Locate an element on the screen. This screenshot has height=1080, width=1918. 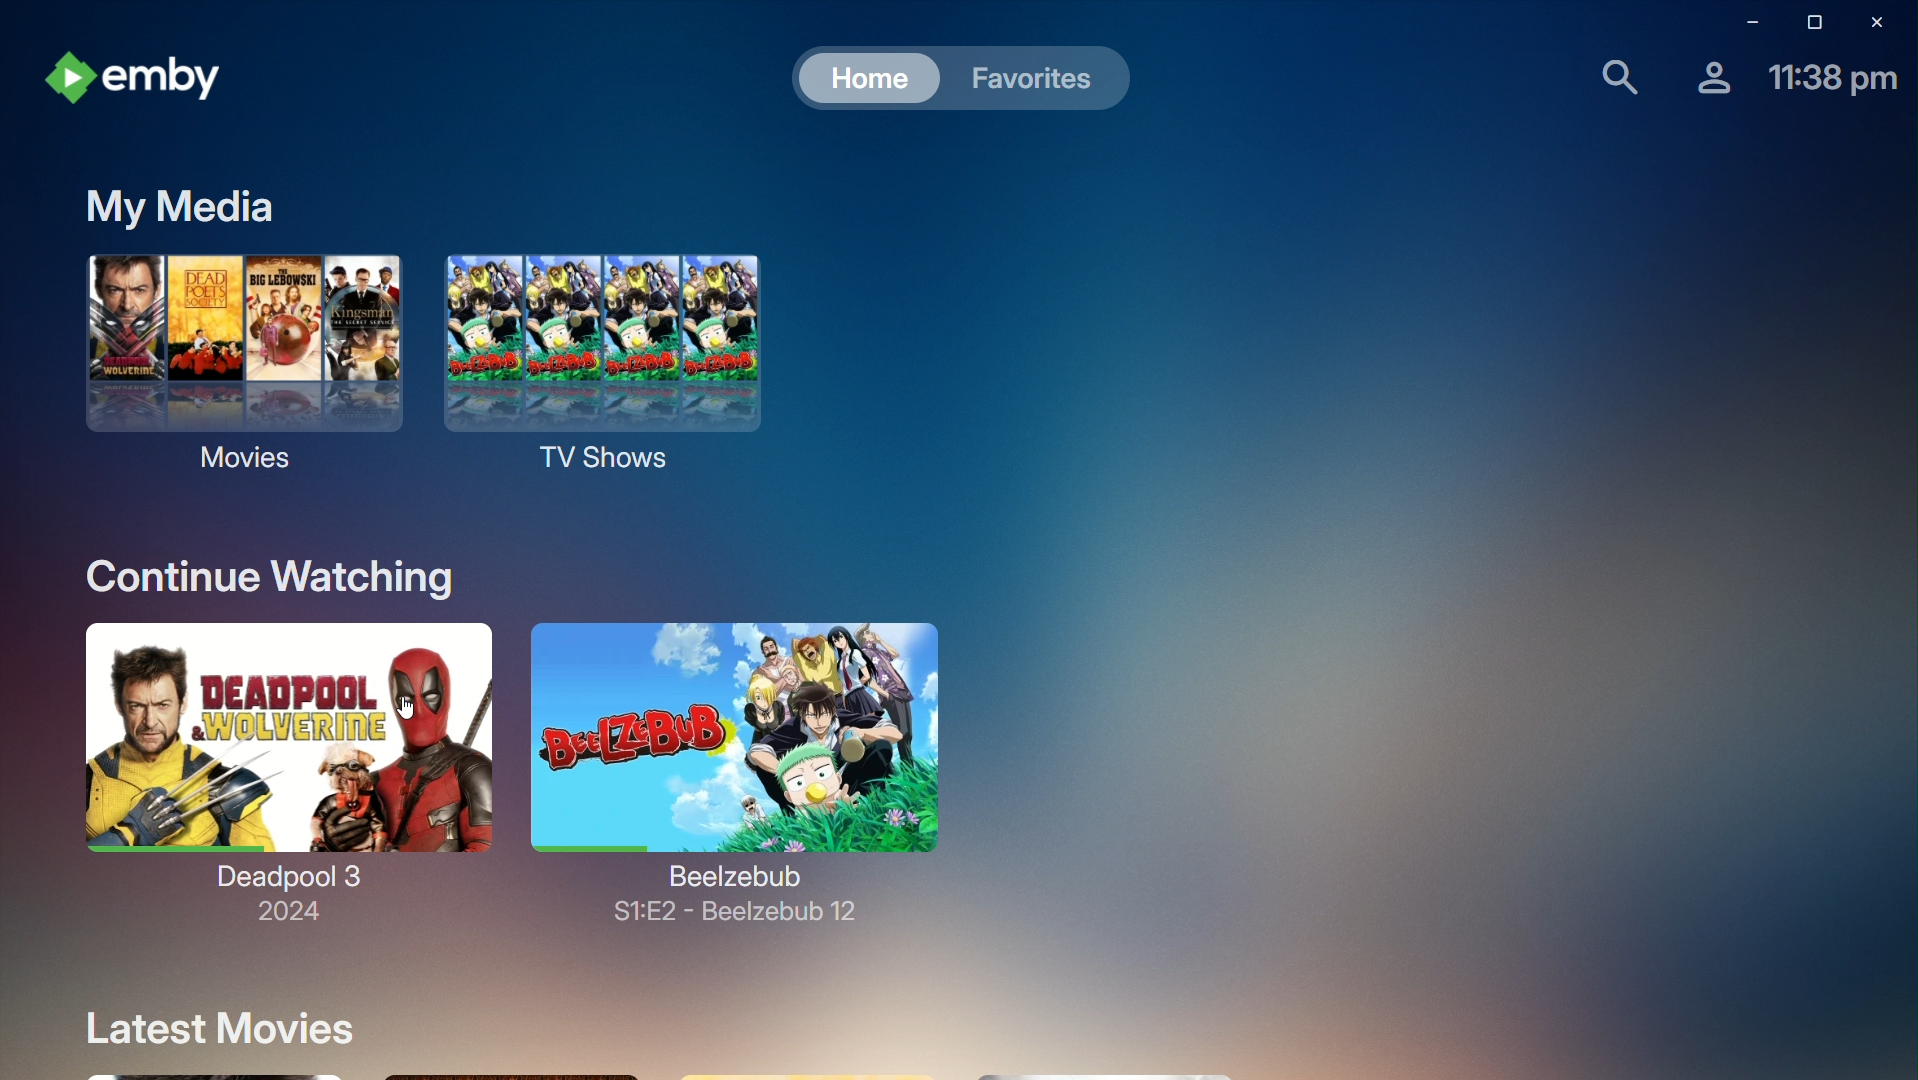
Beelzebub 12 is located at coordinates (733, 914).